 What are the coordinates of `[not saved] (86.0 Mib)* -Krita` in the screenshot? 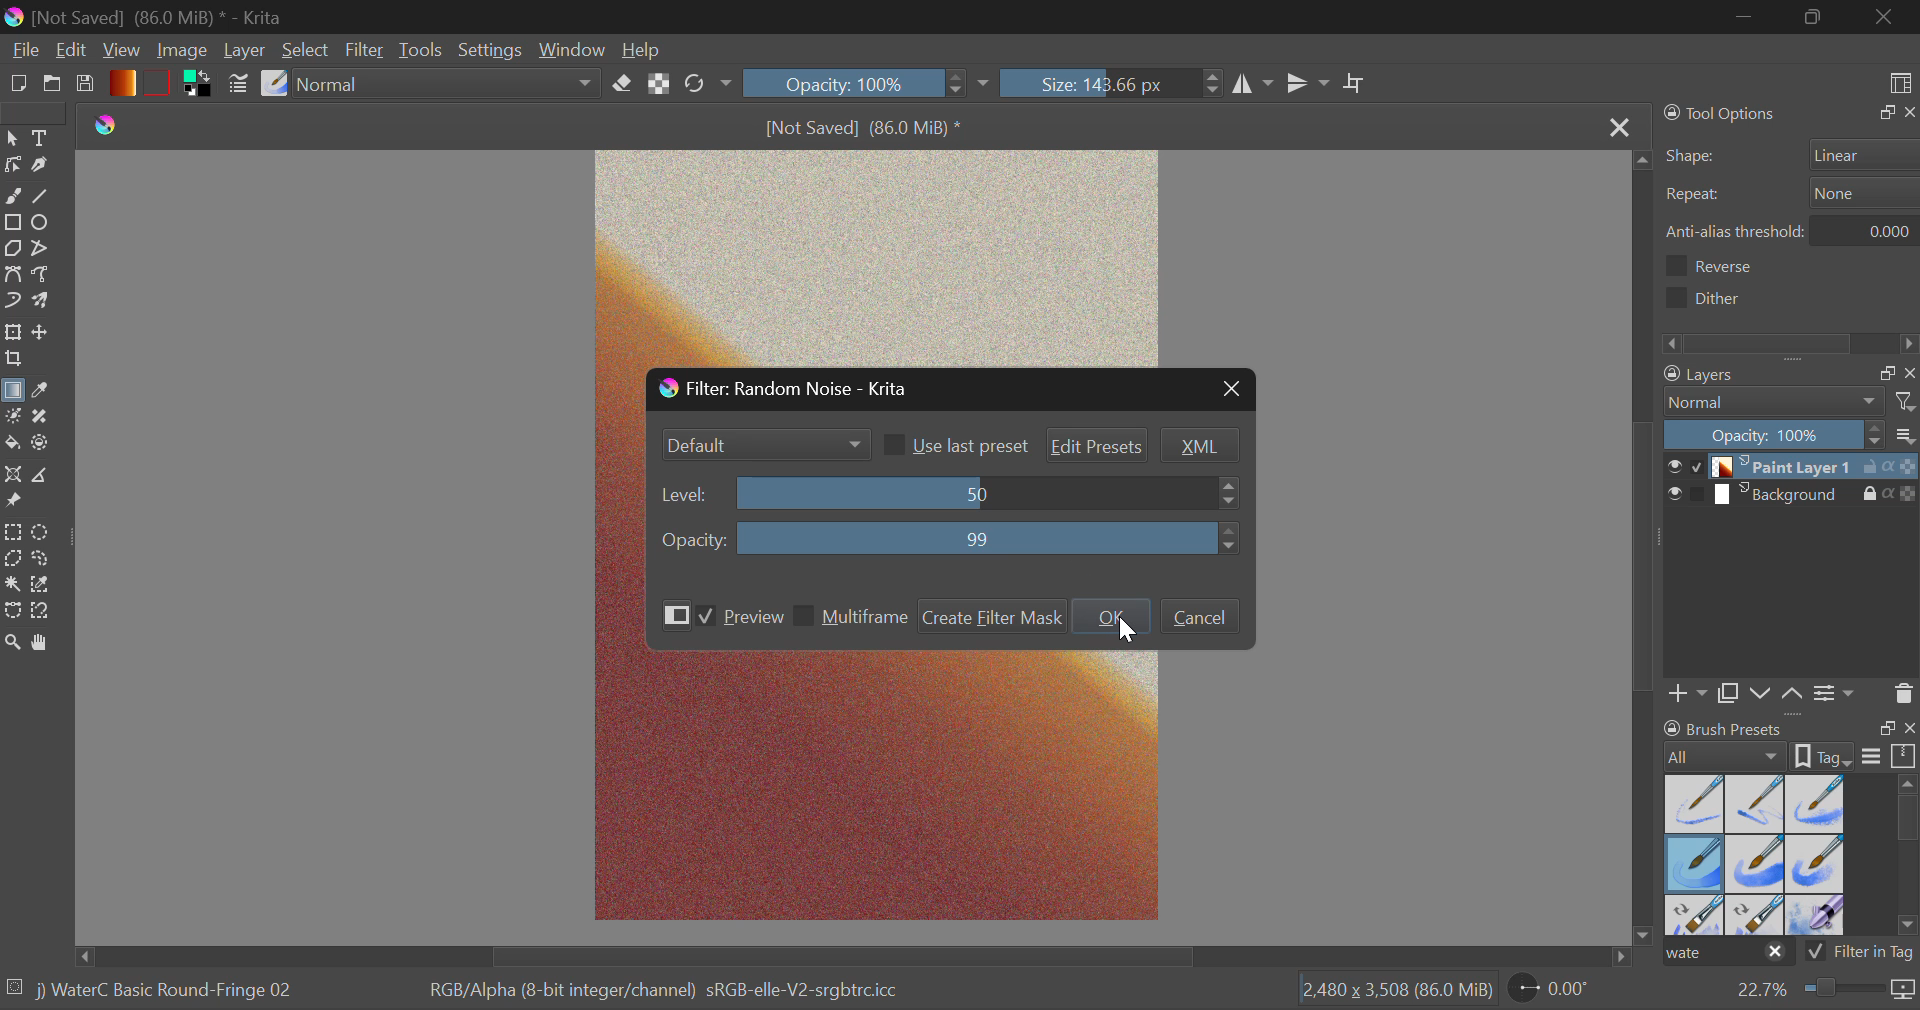 It's located at (145, 18).